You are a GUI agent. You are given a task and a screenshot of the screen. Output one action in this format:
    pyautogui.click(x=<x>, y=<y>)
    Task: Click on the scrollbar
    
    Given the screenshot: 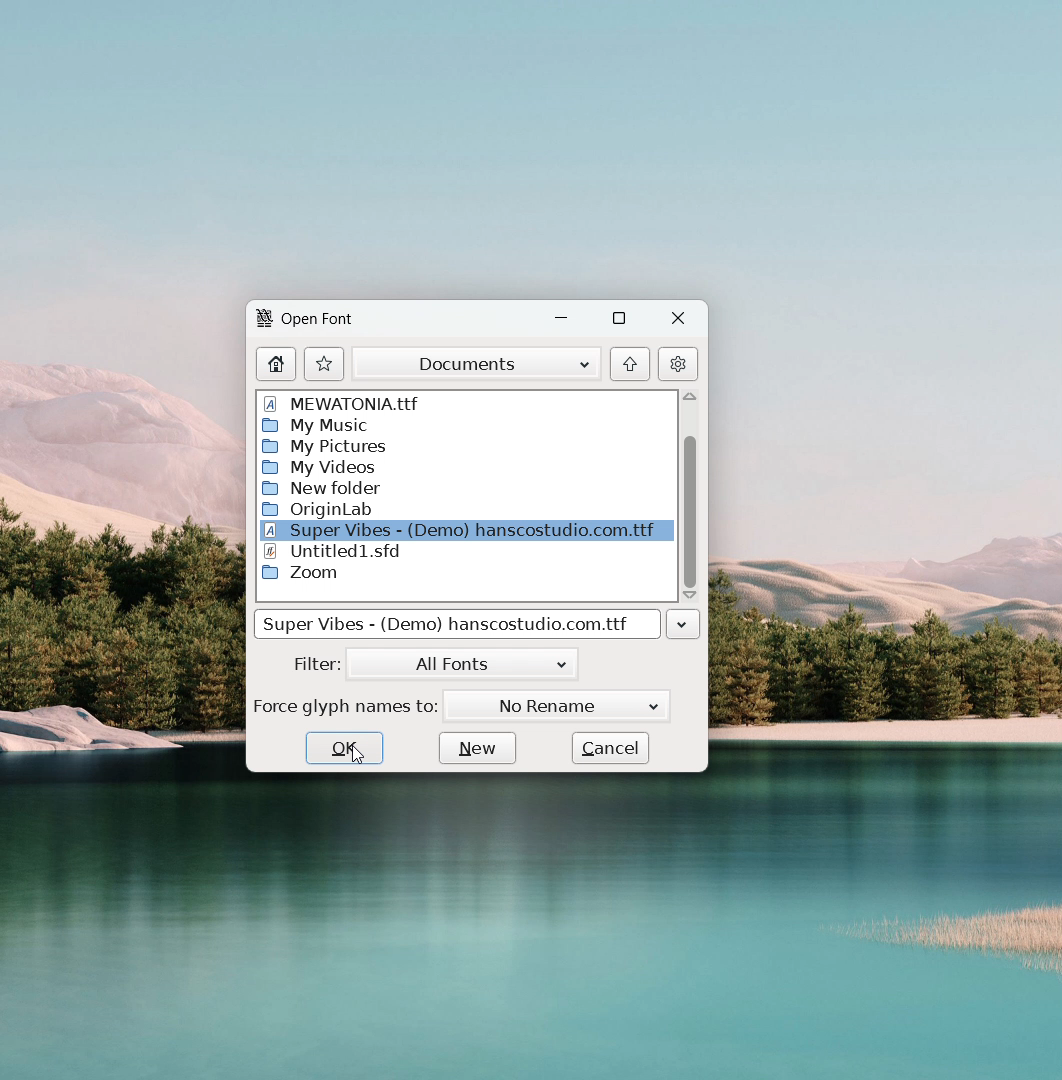 What is the action you would take?
    pyautogui.click(x=691, y=510)
    